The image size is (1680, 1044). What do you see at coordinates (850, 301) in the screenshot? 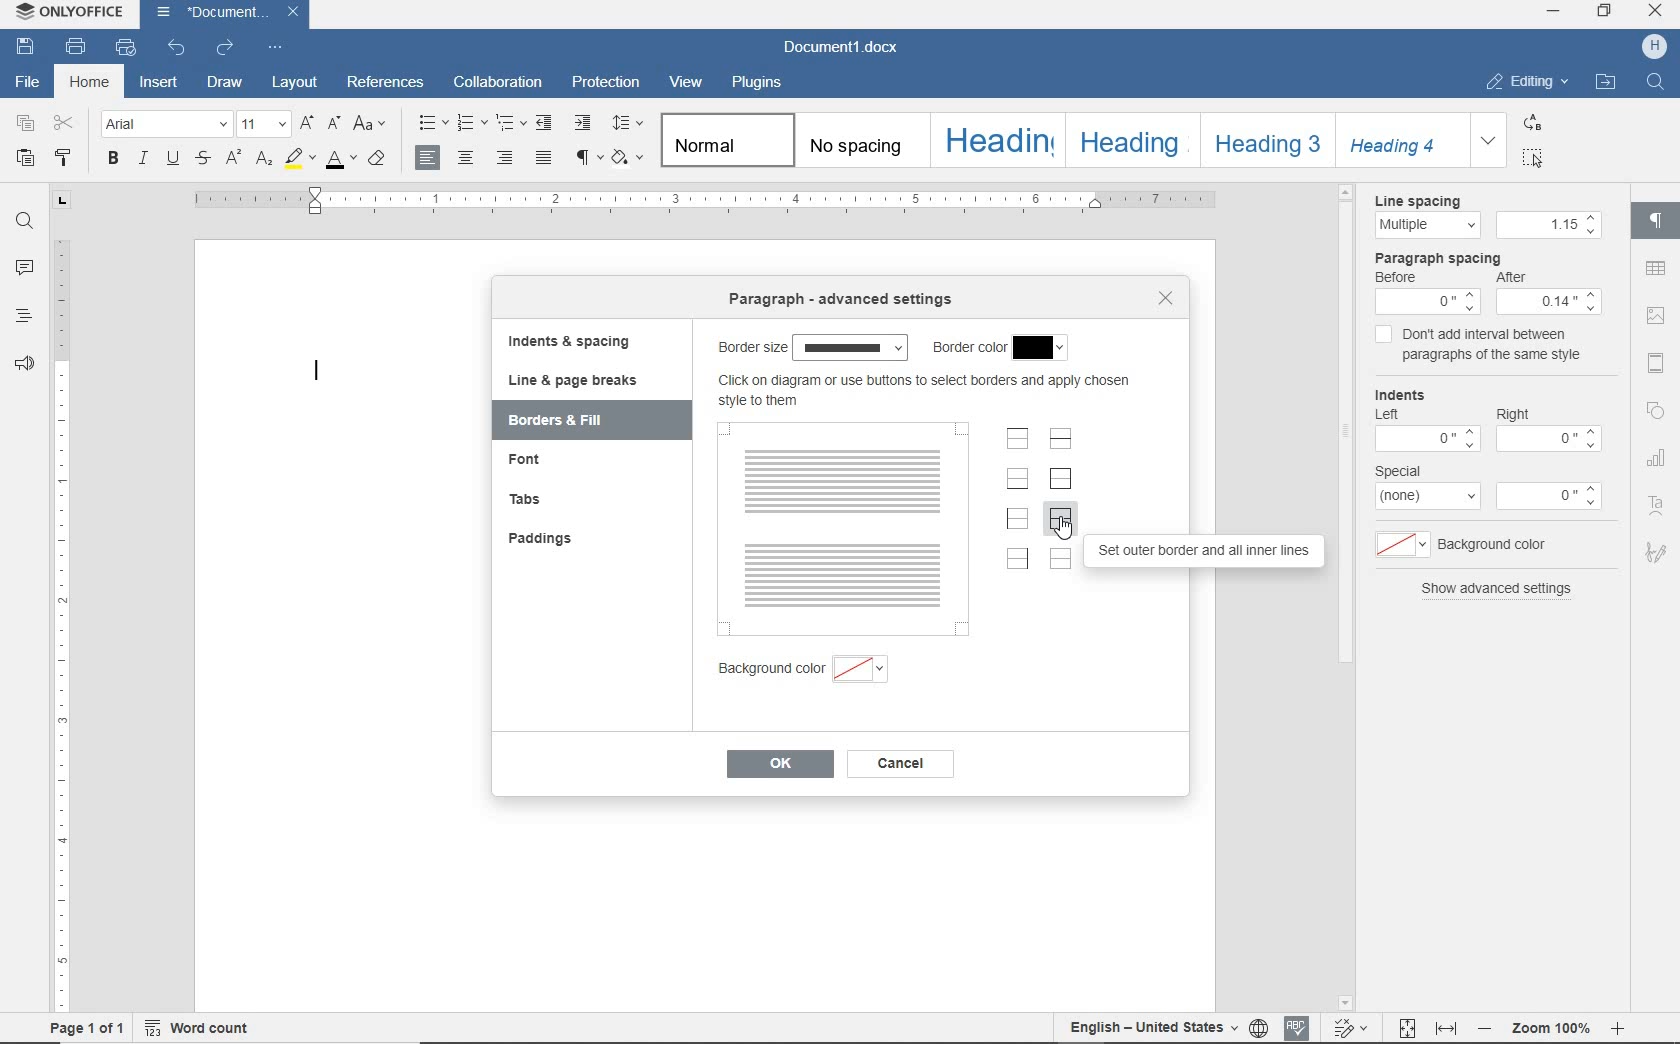
I see `paragraph- advanced settings` at bounding box center [850, 301].